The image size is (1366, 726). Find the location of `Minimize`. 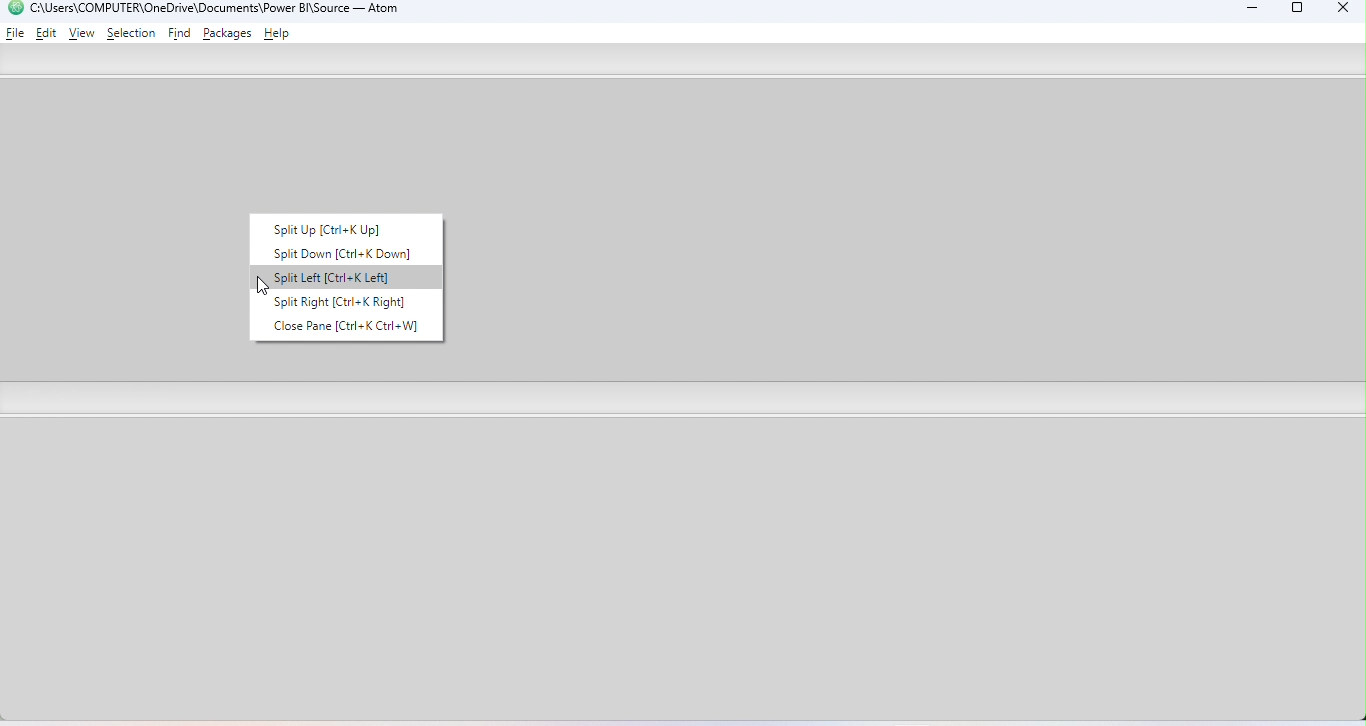

Minimize is located at coordinates (1247, 11).